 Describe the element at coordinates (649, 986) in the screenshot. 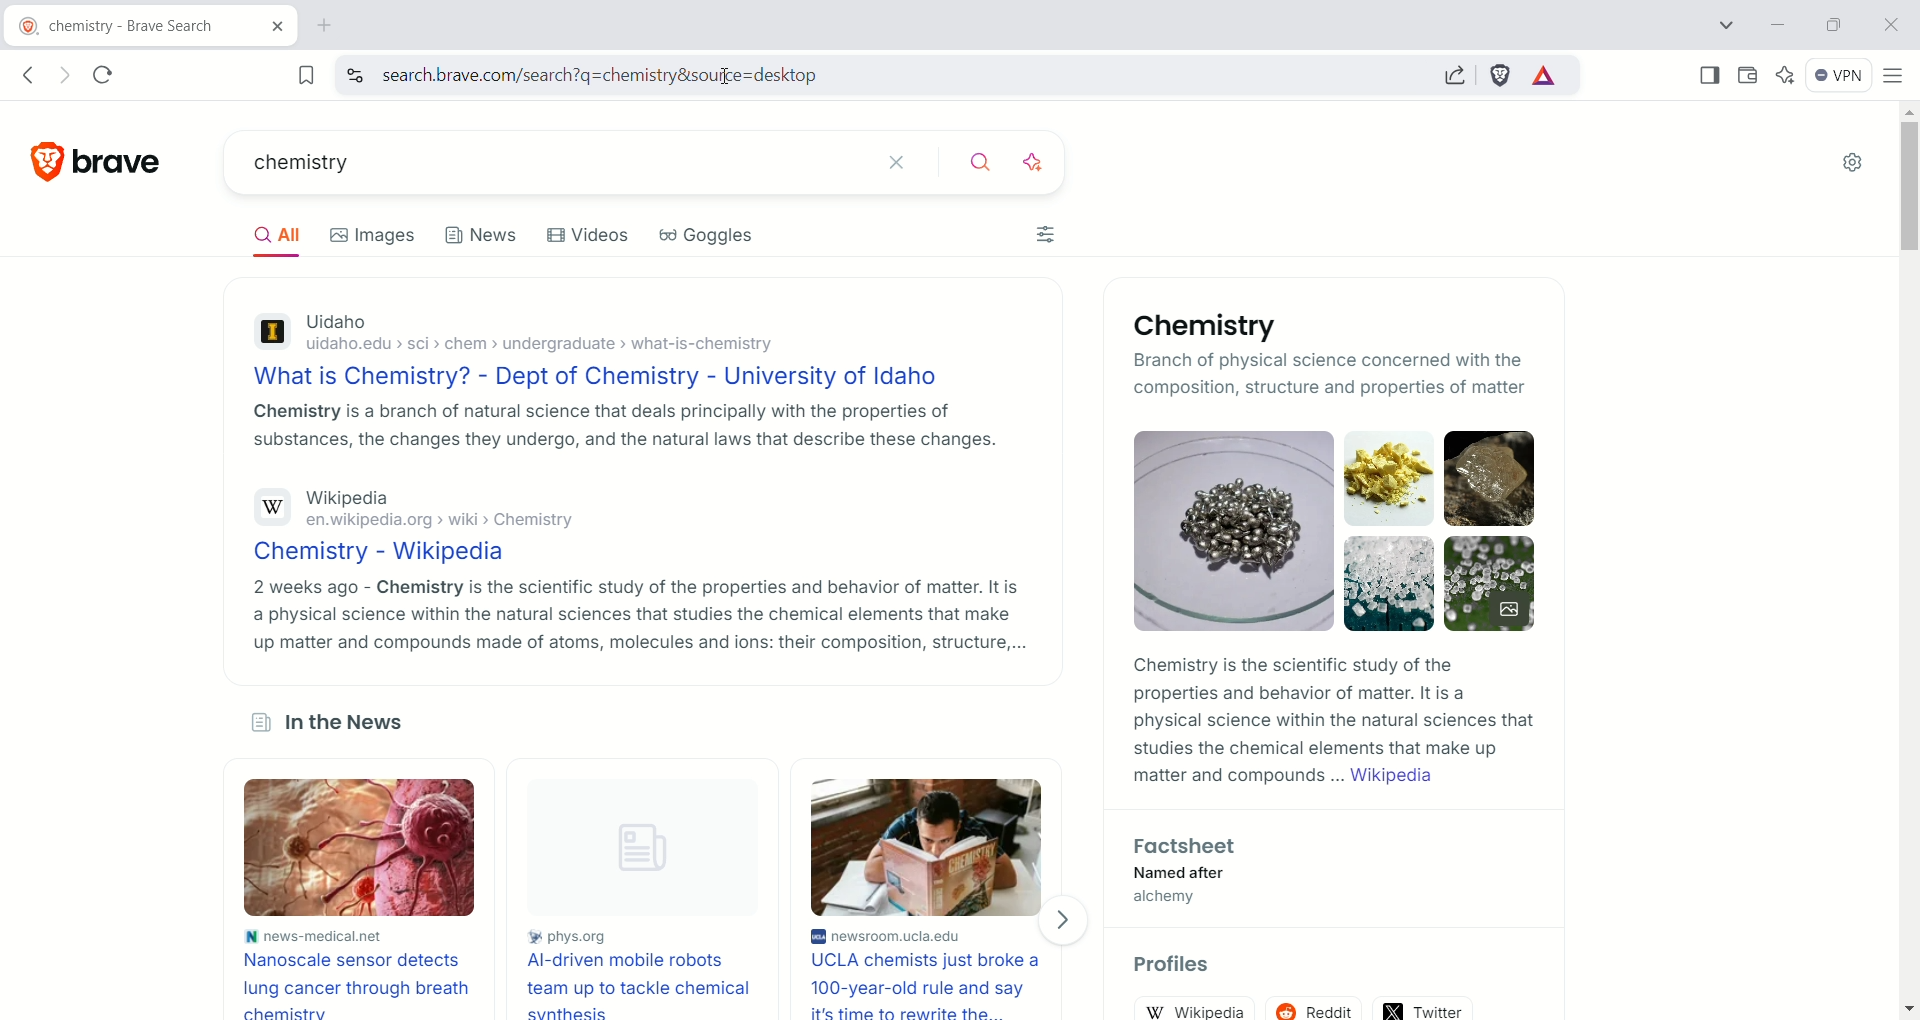

I see `AI-driven mobile robots team up to tackle chemical synthesis` at that location.